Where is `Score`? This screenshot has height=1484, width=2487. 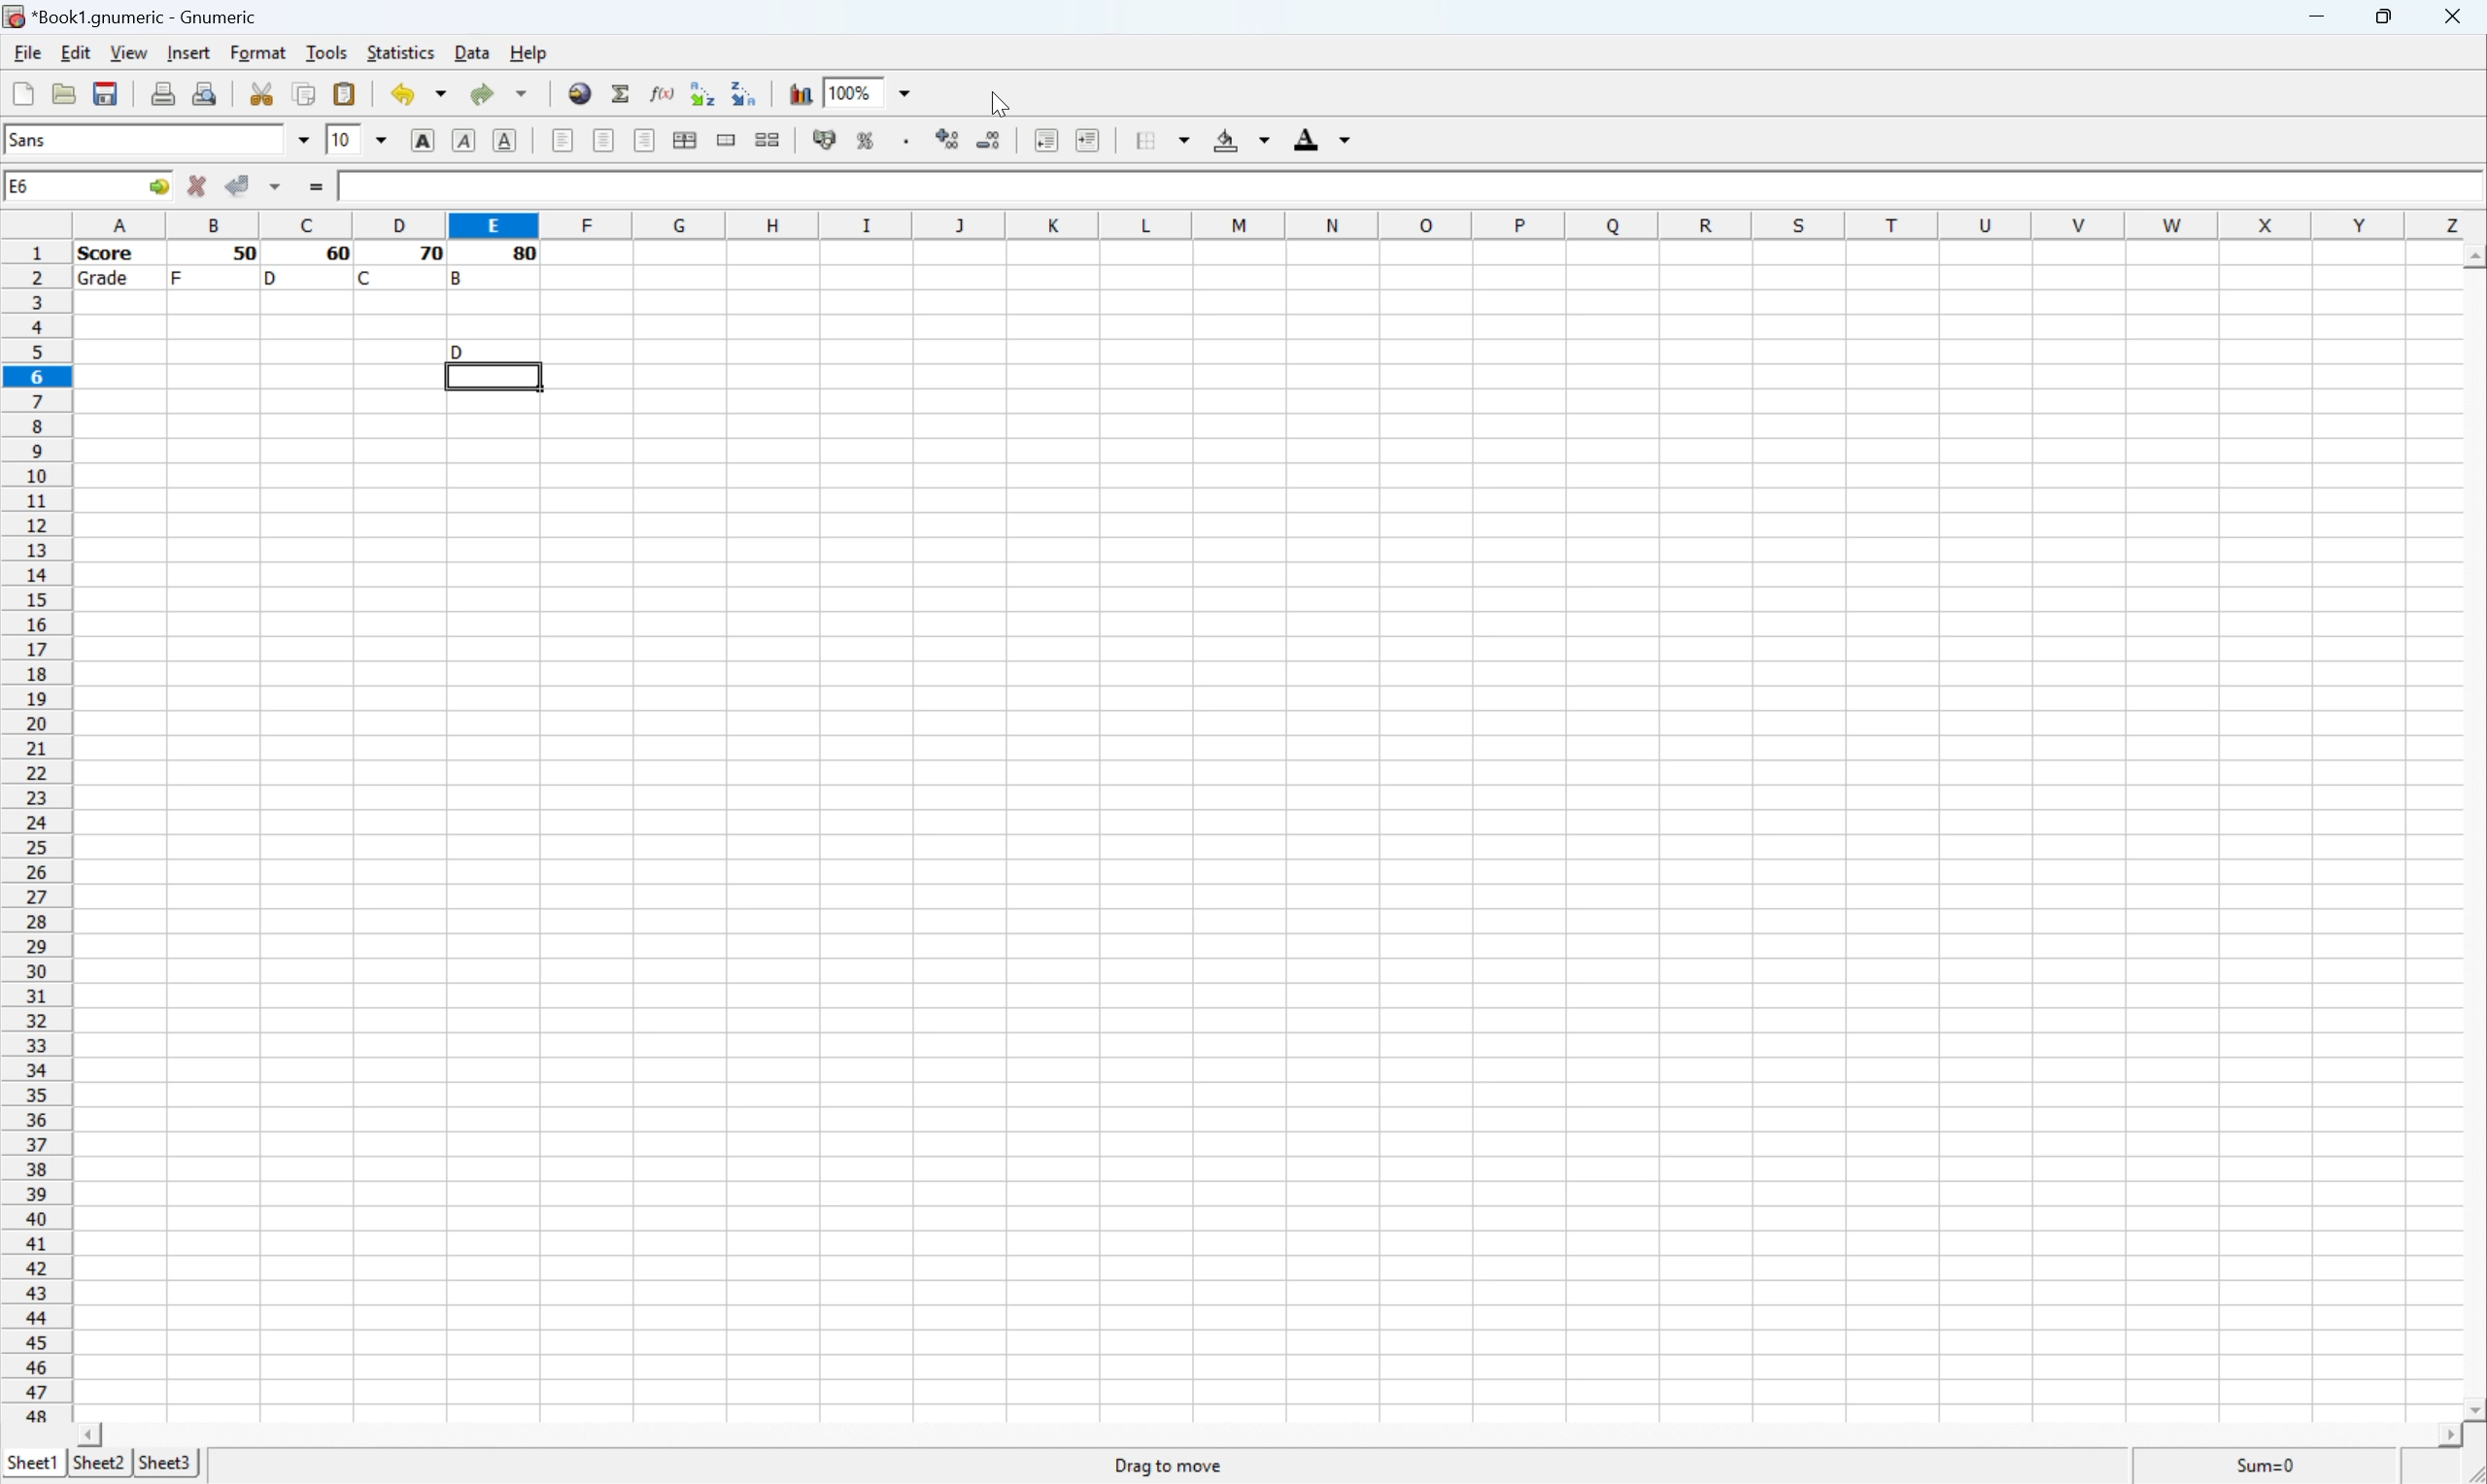 Score is located at coordinates (366, 183).